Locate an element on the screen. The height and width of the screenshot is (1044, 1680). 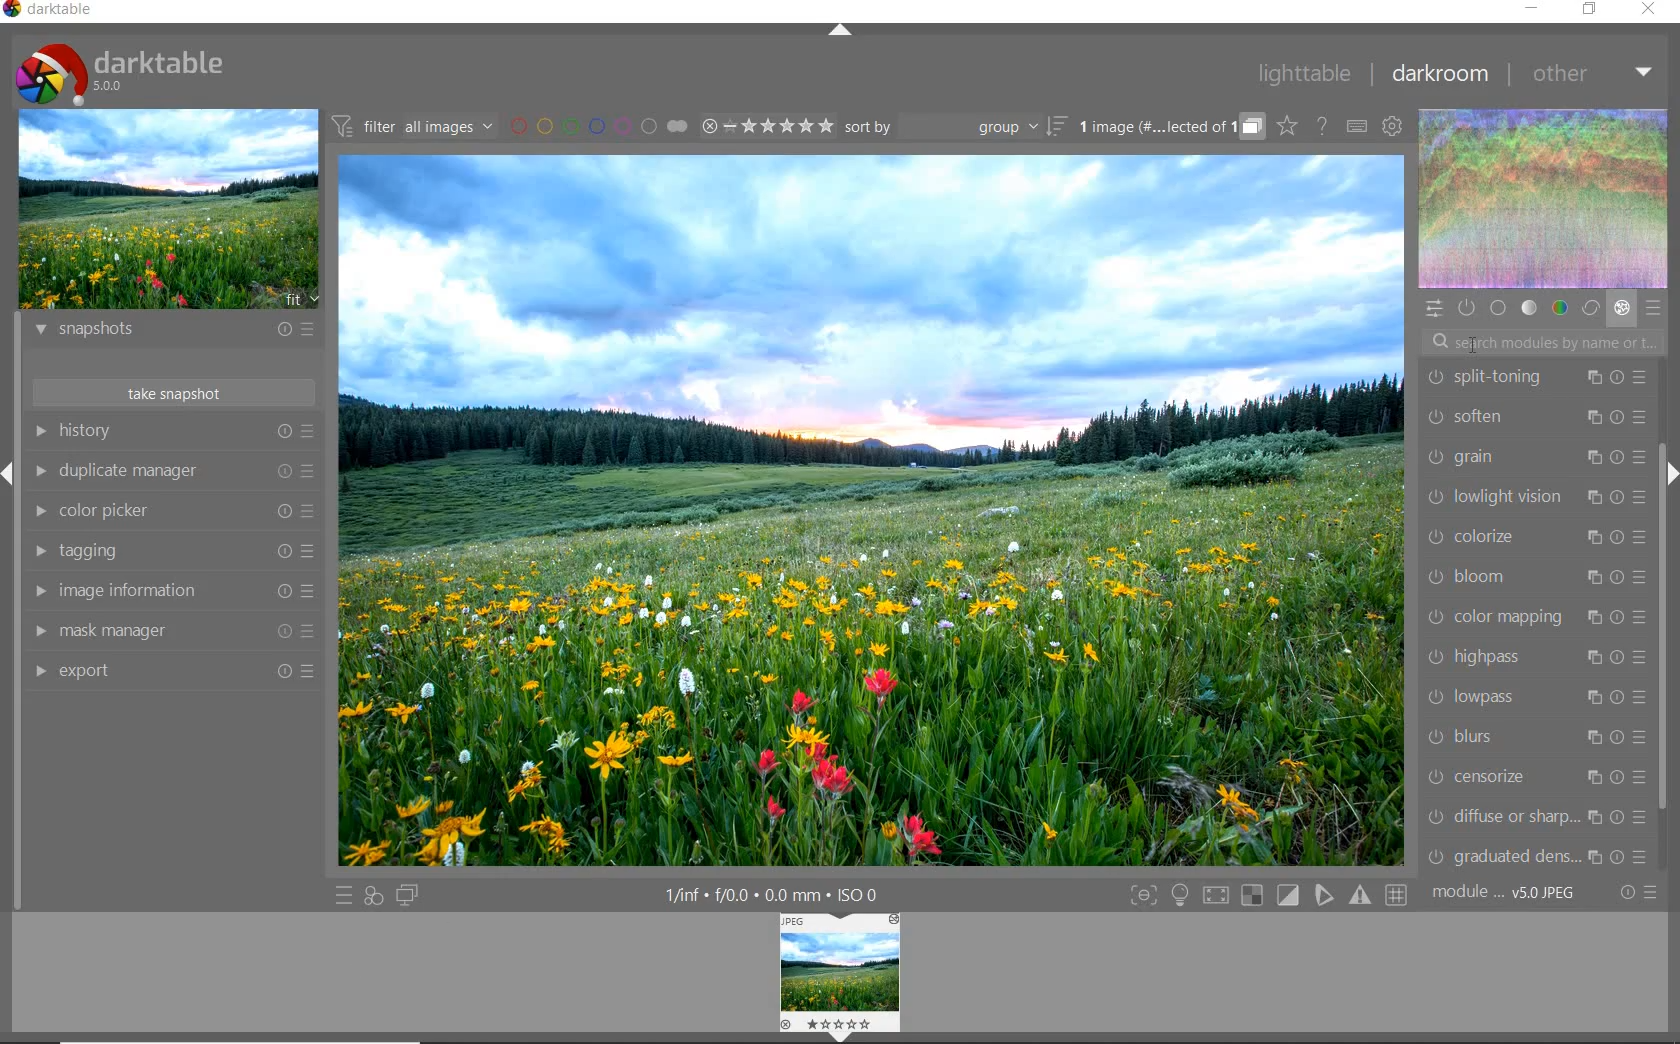
color mapping is located at coordinates (1533, 616).